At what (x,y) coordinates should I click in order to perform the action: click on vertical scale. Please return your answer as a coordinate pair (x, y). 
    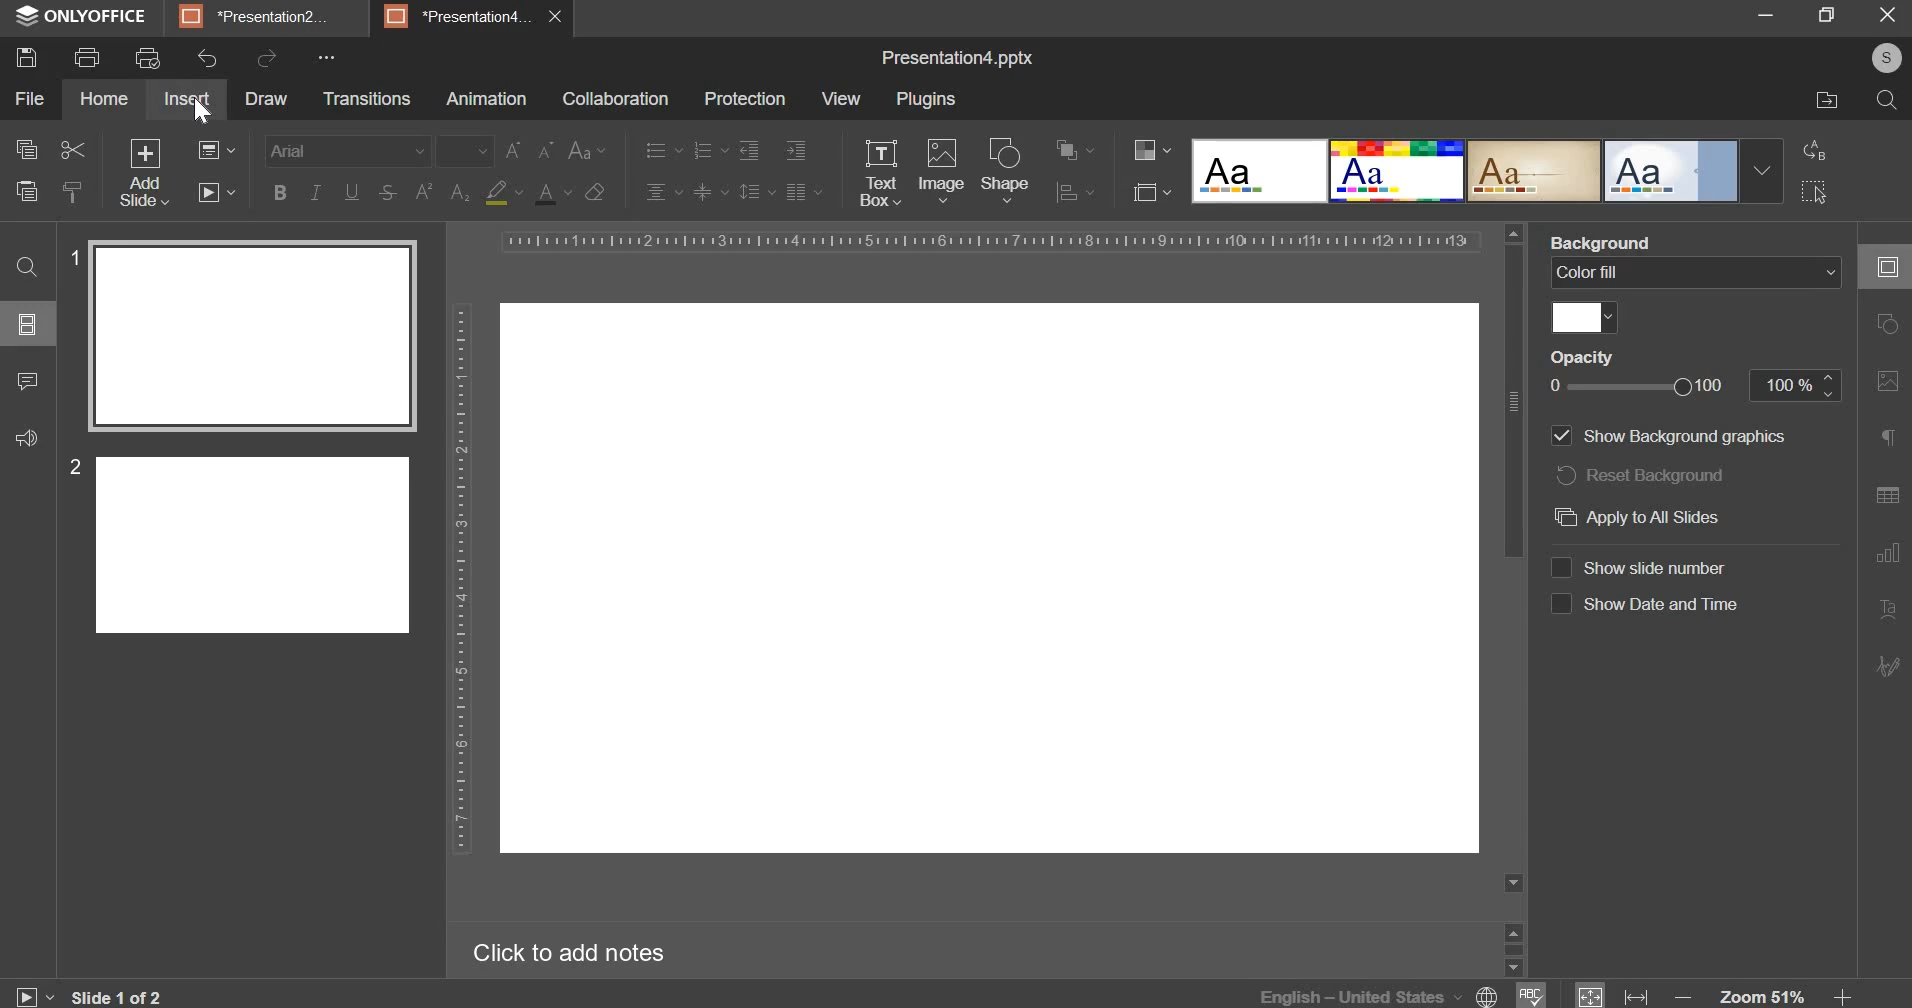
    Looking at the image, I should click on (455, 581).